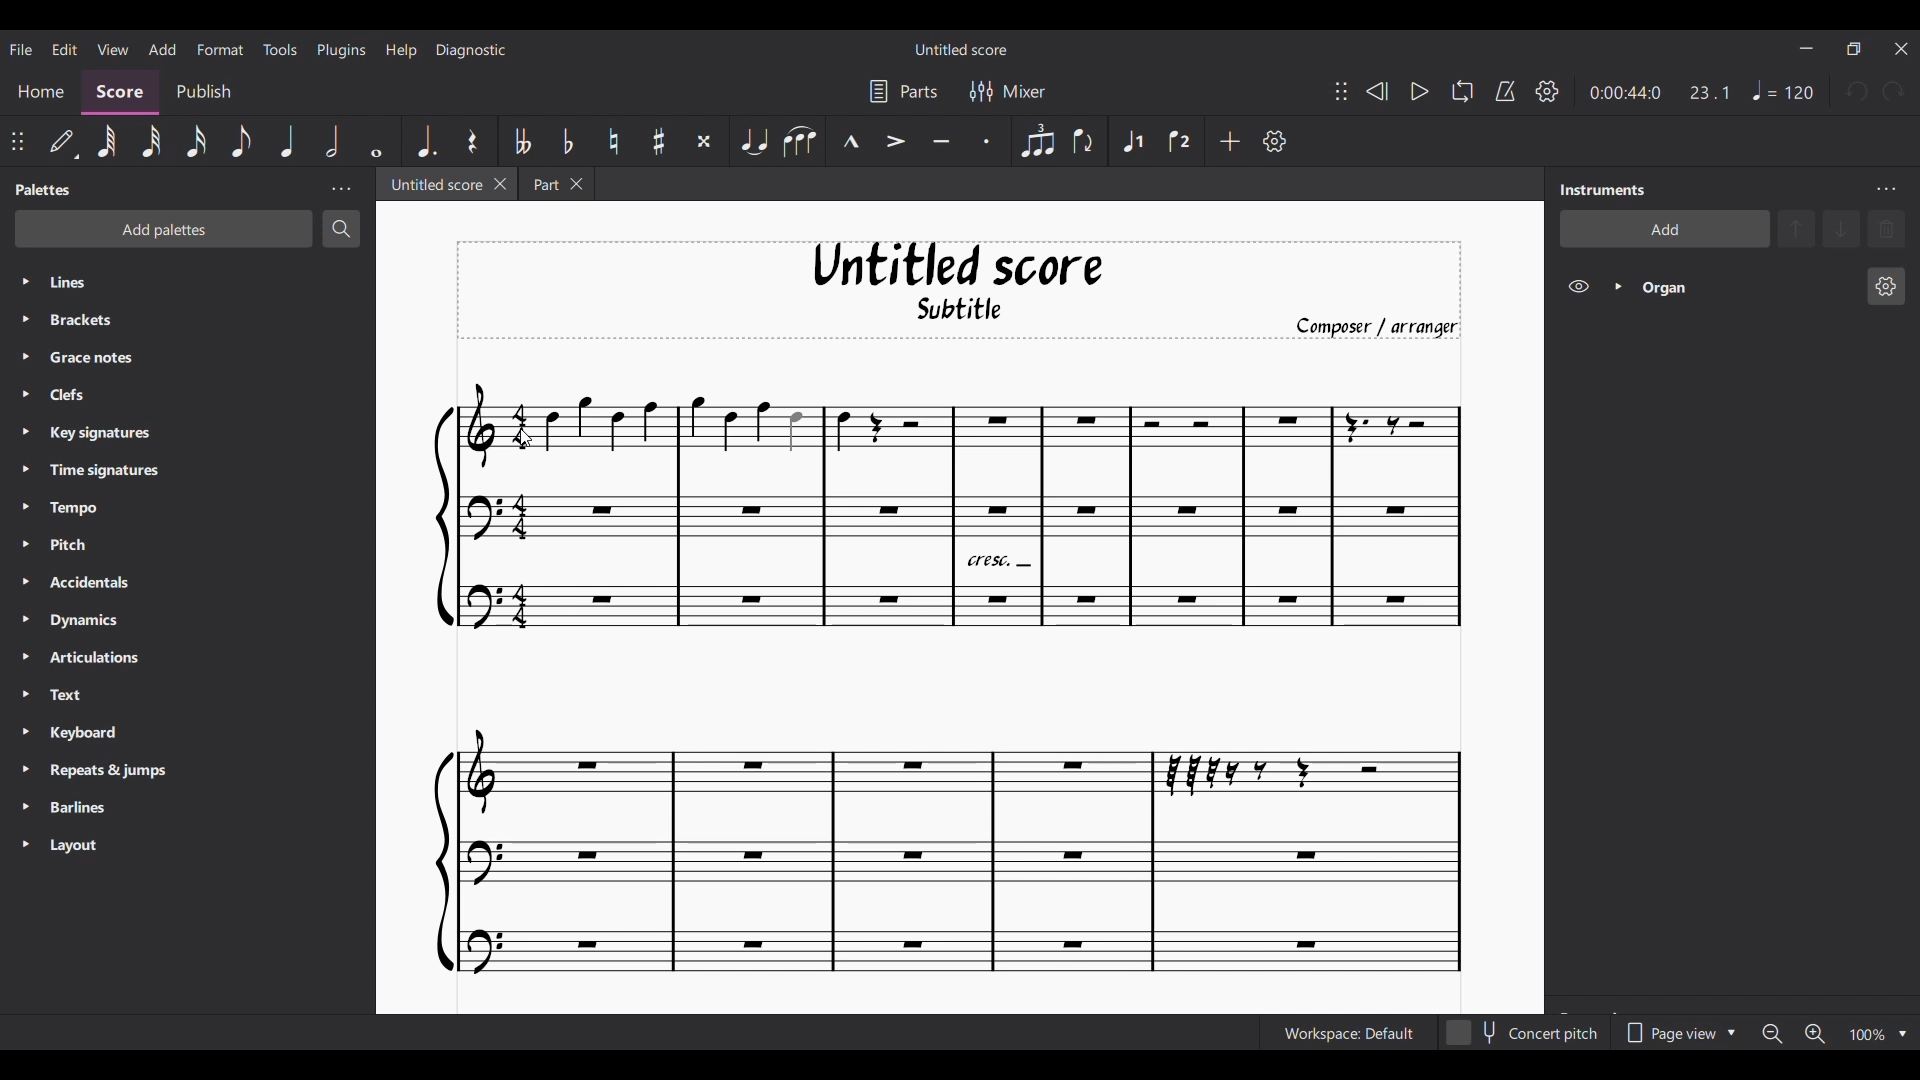  What do you see at coordinates (1901, 49) in the screenshot?
I see `Close interface` at bounding box center [1901, 49].